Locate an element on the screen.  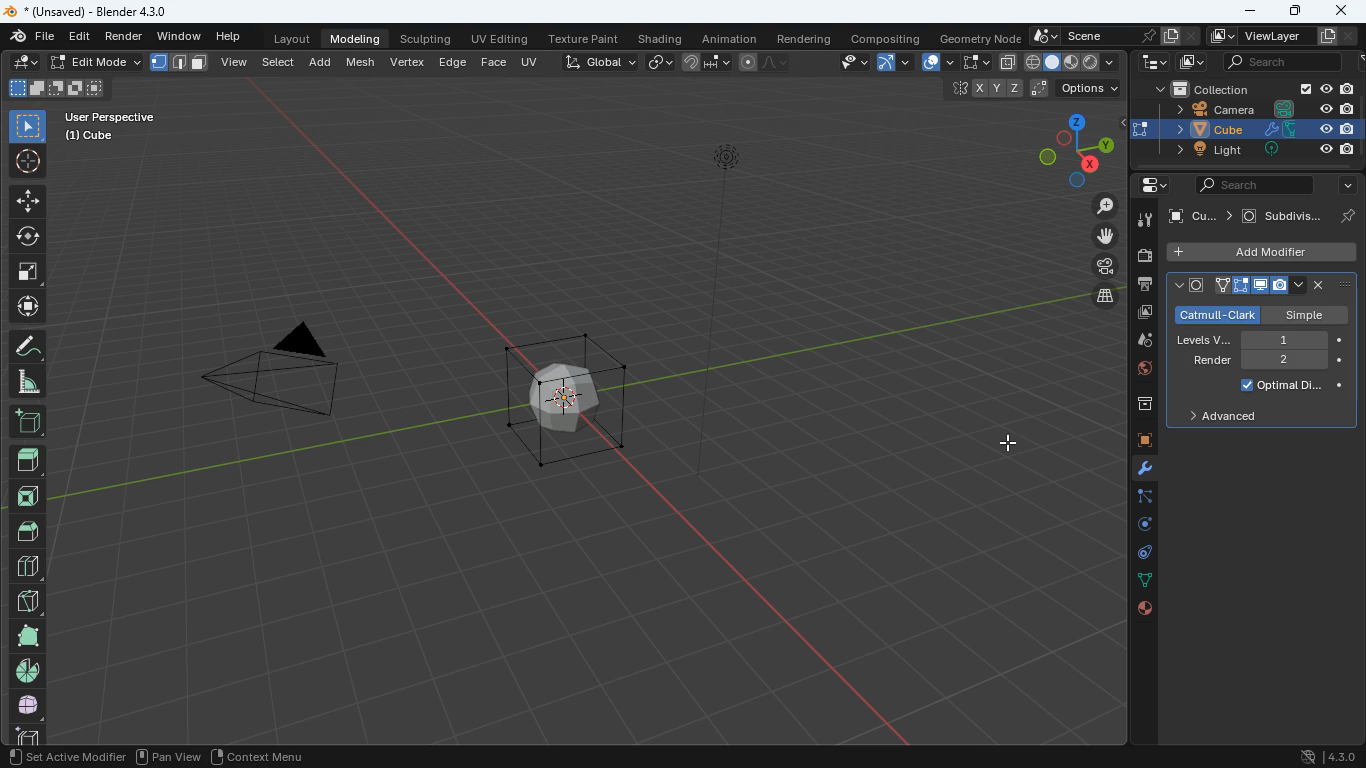
images is located at coordinates (1191, 61).